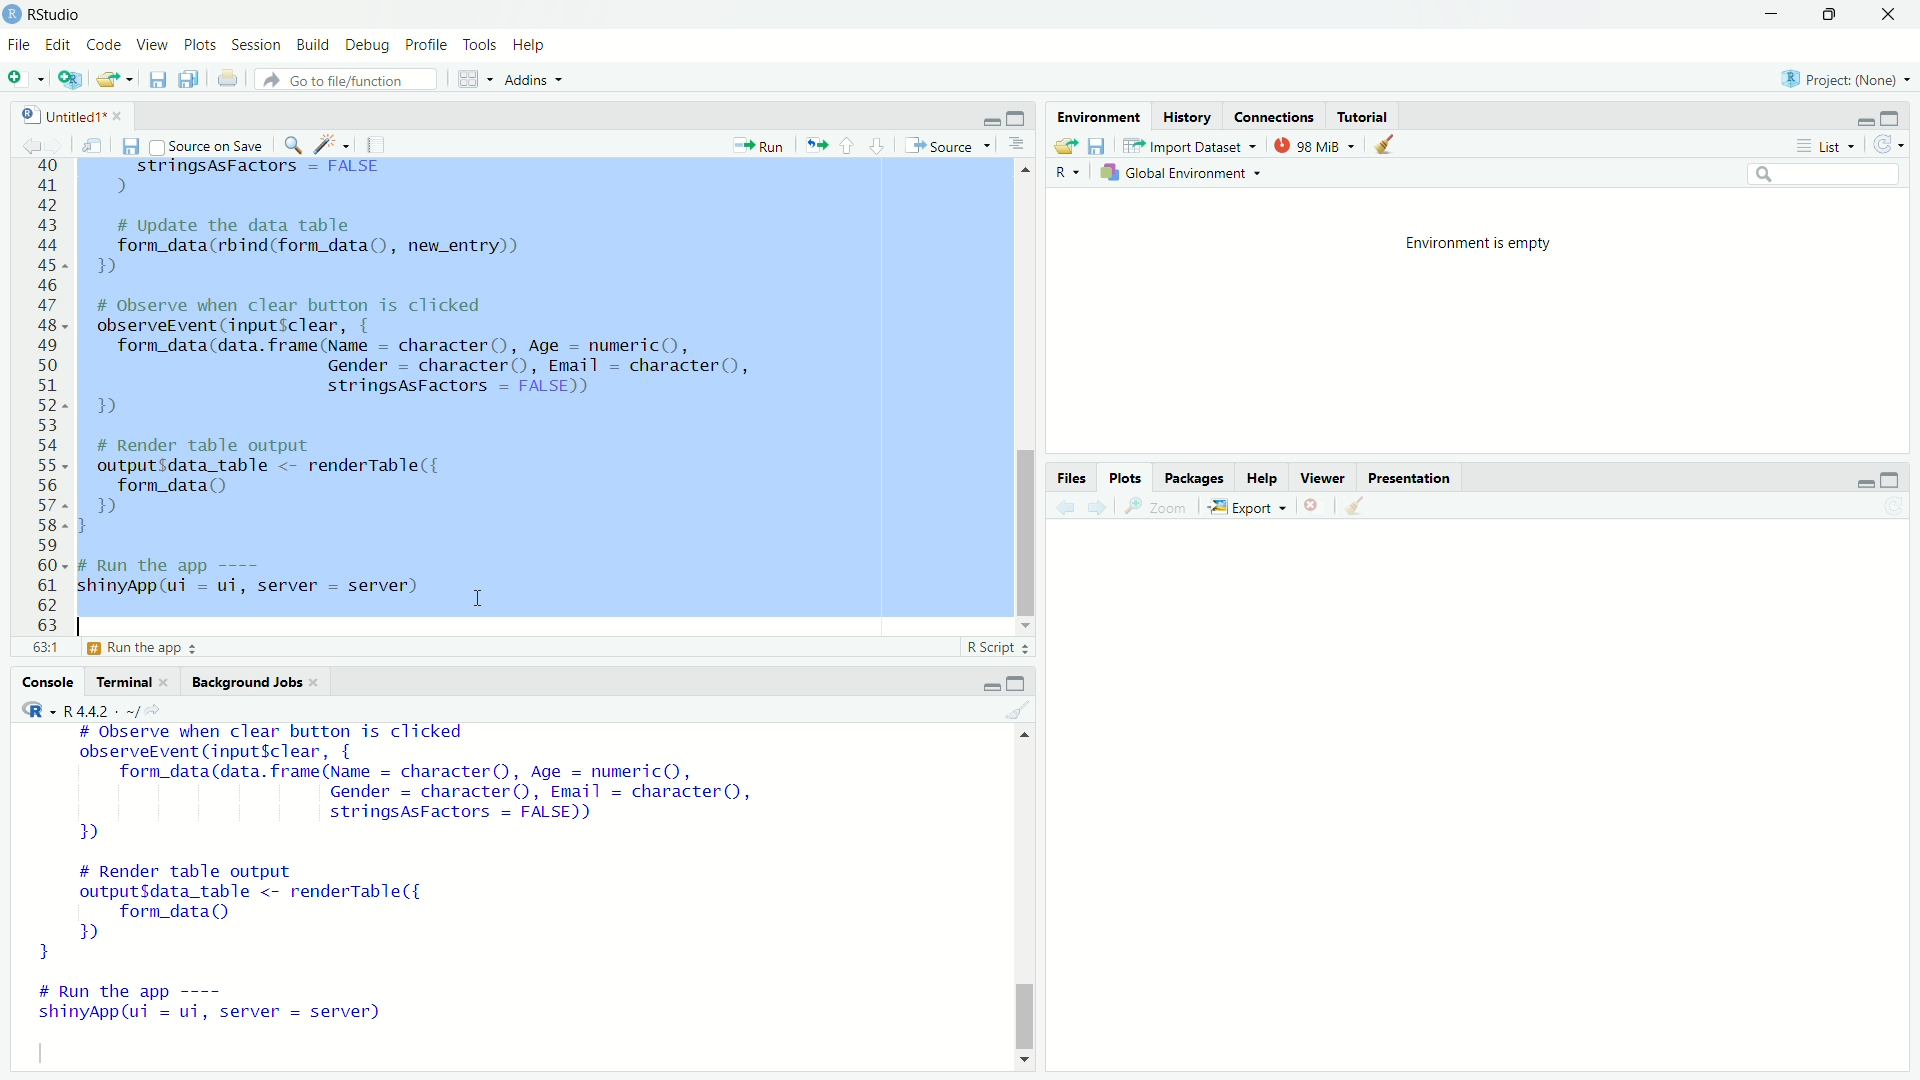  What do you see at coordinates (987, 118) in the screenshot?
I see `minimize` at bounding box center [987, 118].